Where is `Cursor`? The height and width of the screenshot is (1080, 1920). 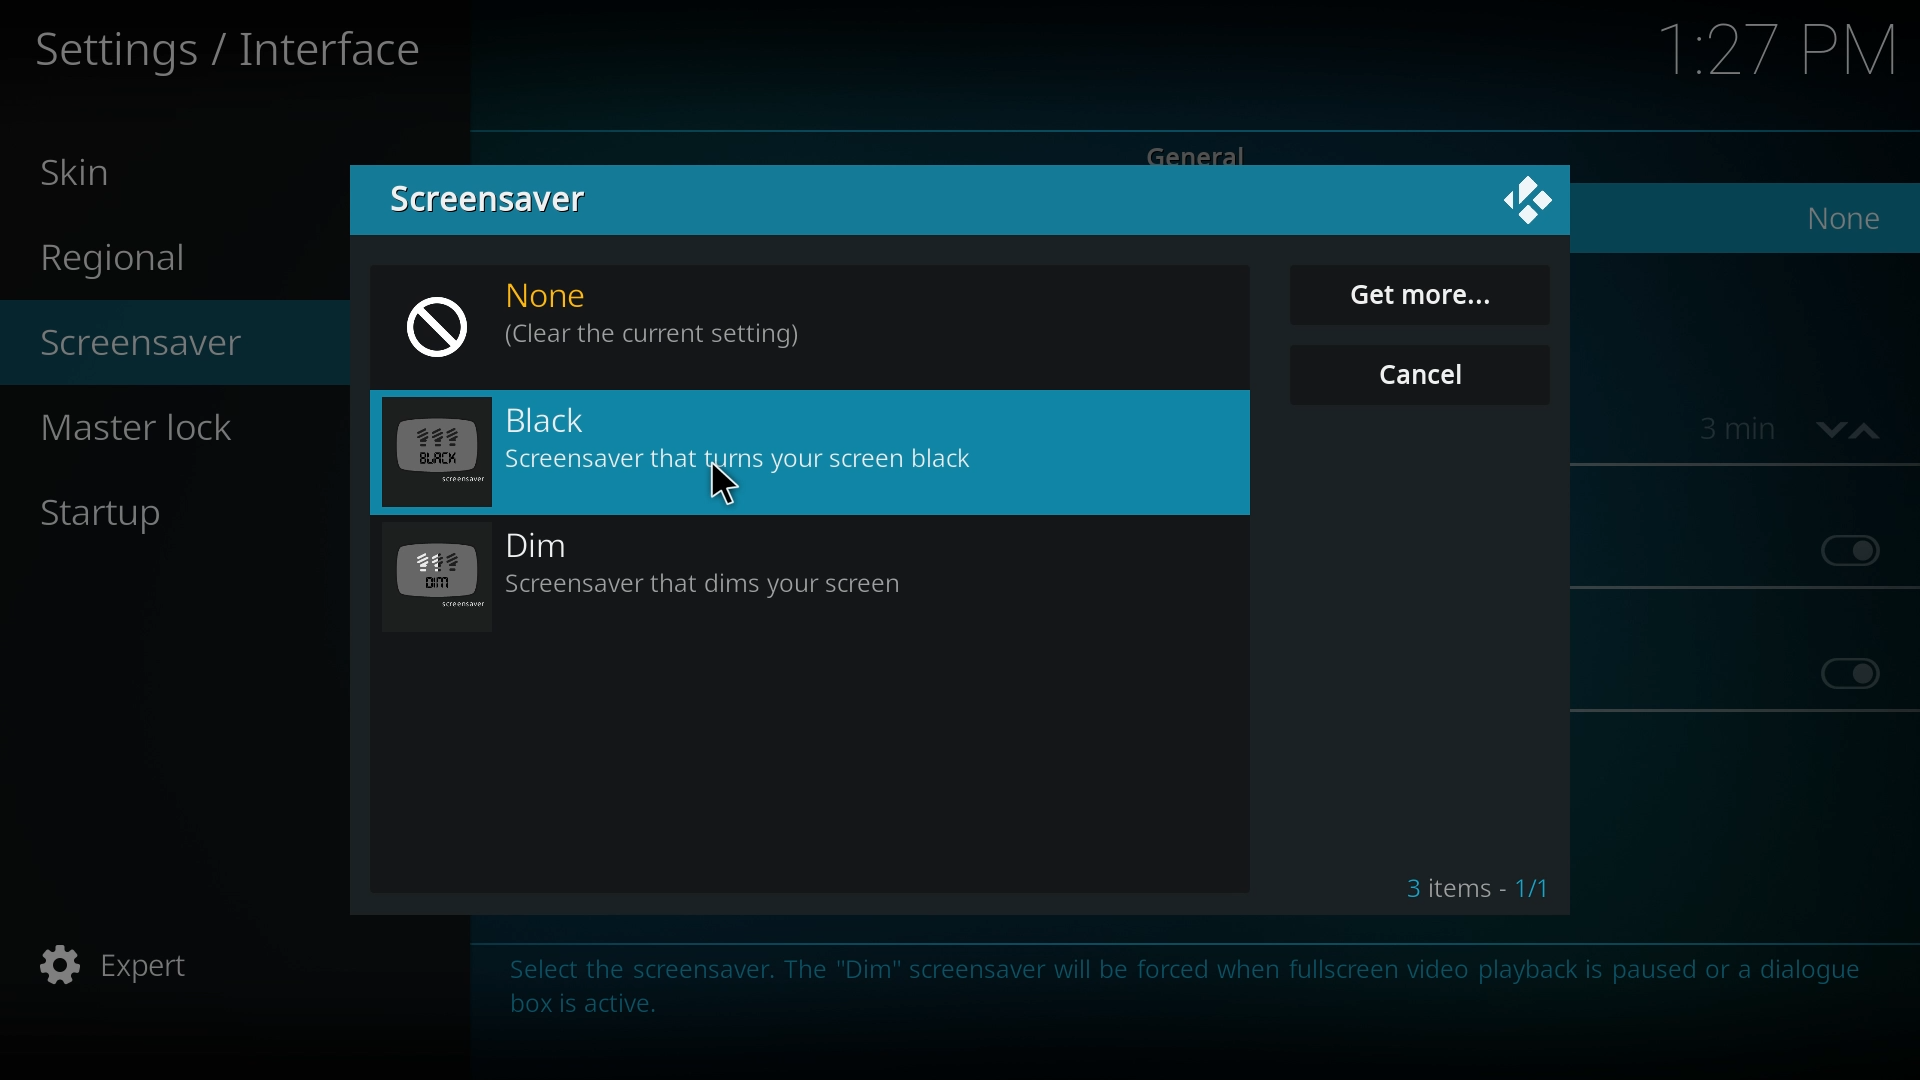 Cursor is located at coordinates (724, 481).